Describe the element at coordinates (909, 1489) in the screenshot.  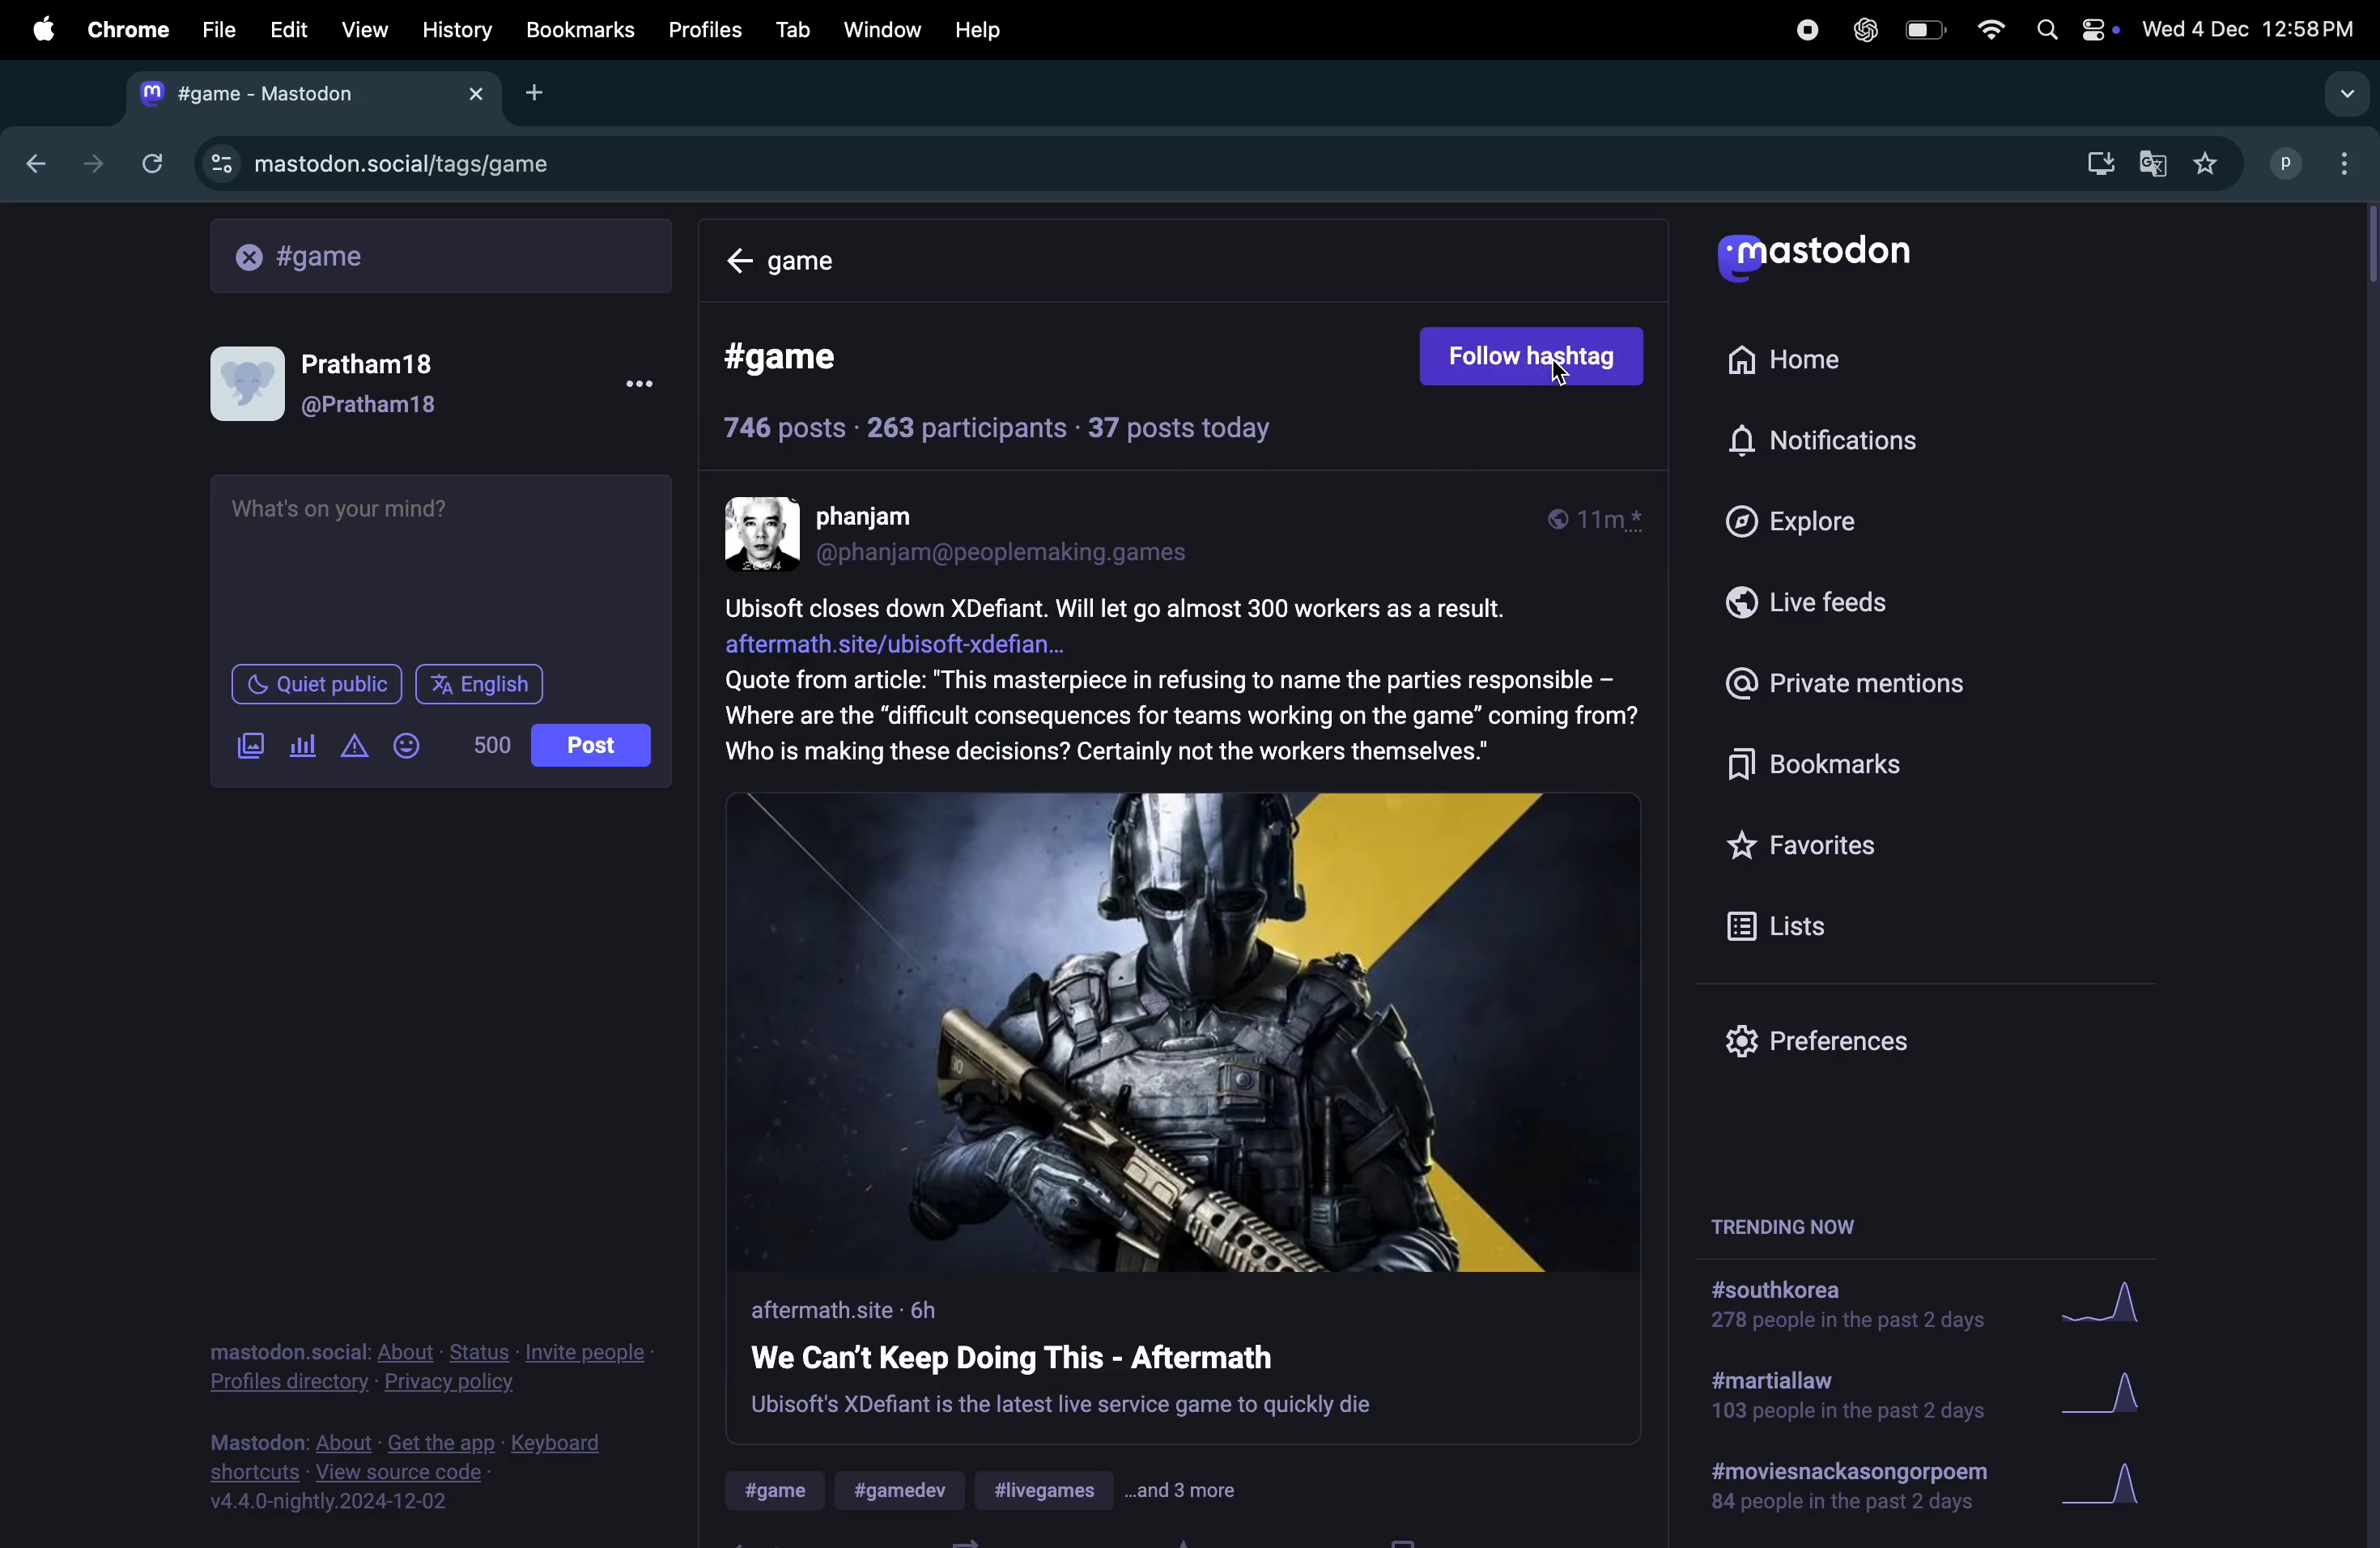
I see `#gamedev` at that location.